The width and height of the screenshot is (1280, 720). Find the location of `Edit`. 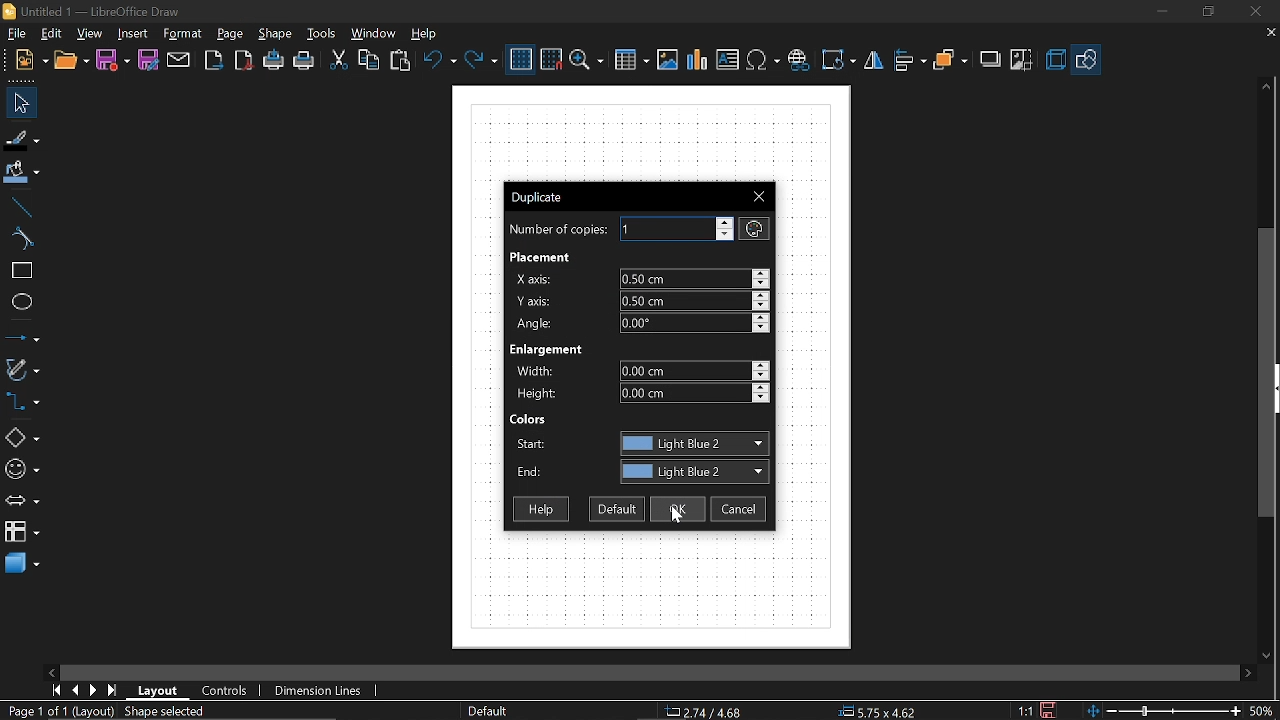

Edit is located at coordinates (50, 33).